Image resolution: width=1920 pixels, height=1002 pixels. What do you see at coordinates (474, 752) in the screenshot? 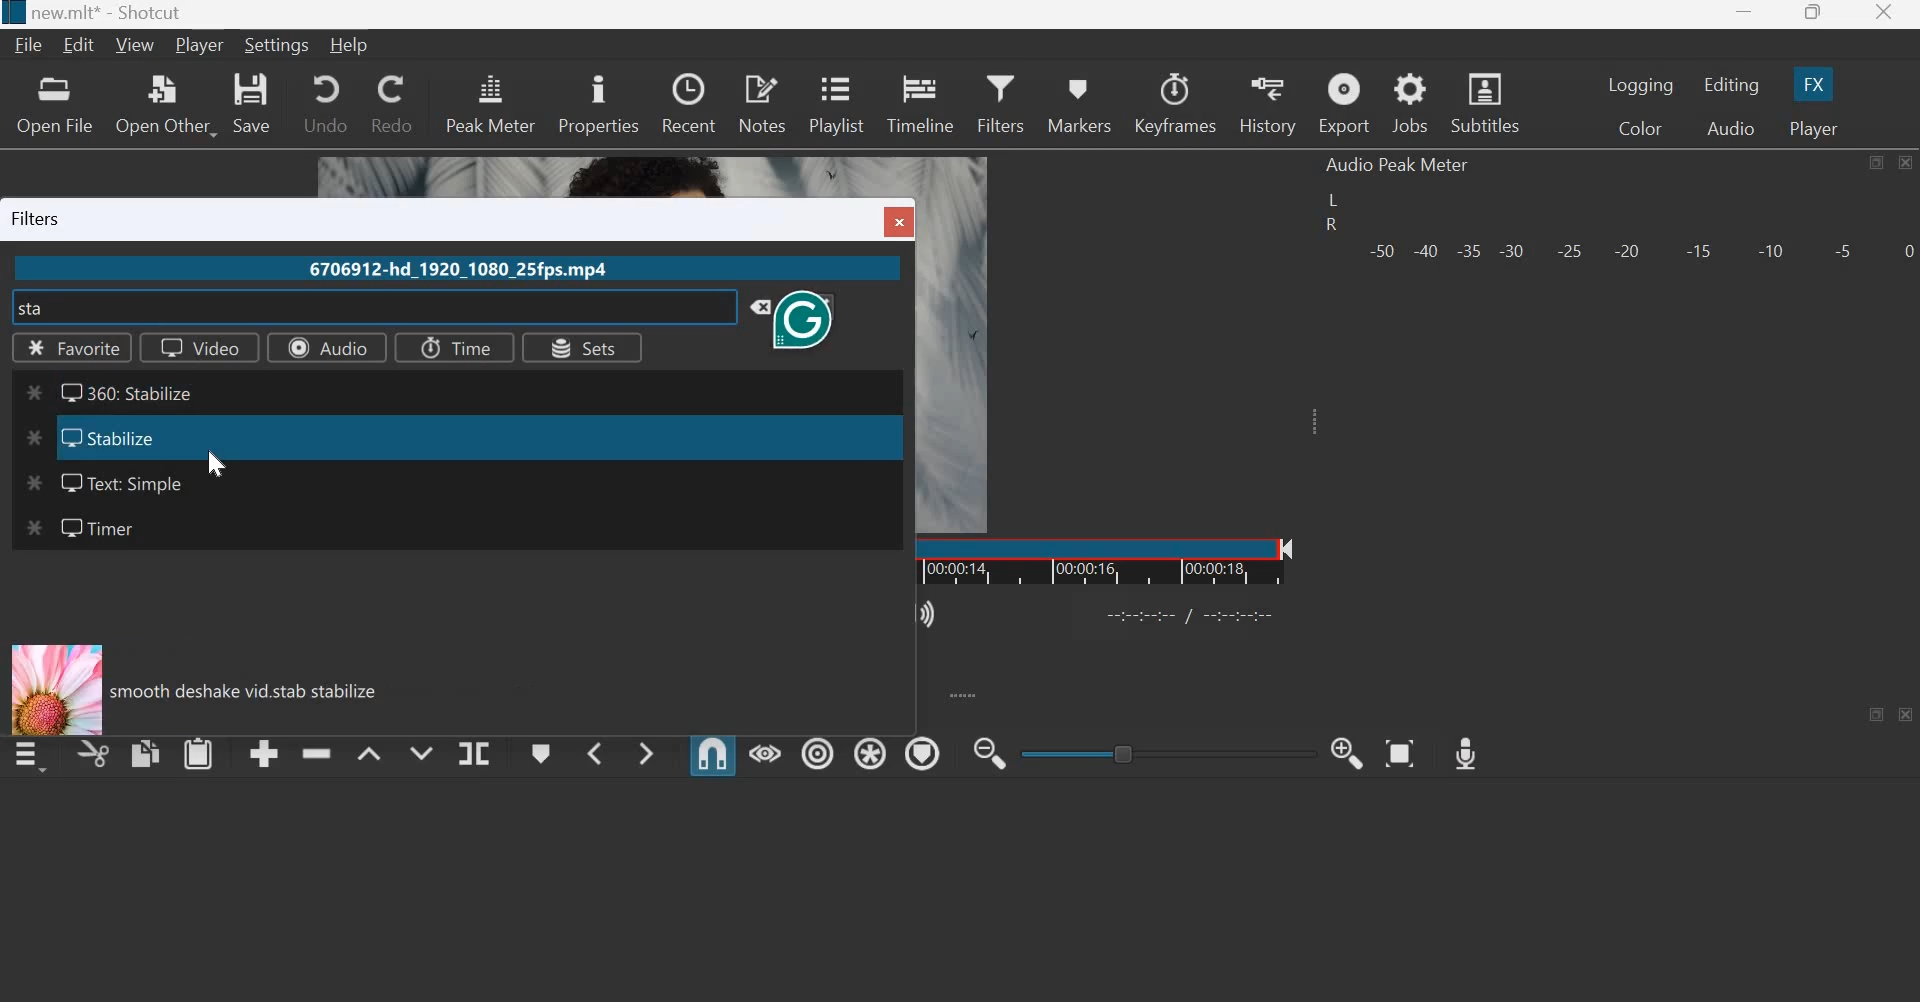
I see `Split at playhead` at bounding box center [474, 752].